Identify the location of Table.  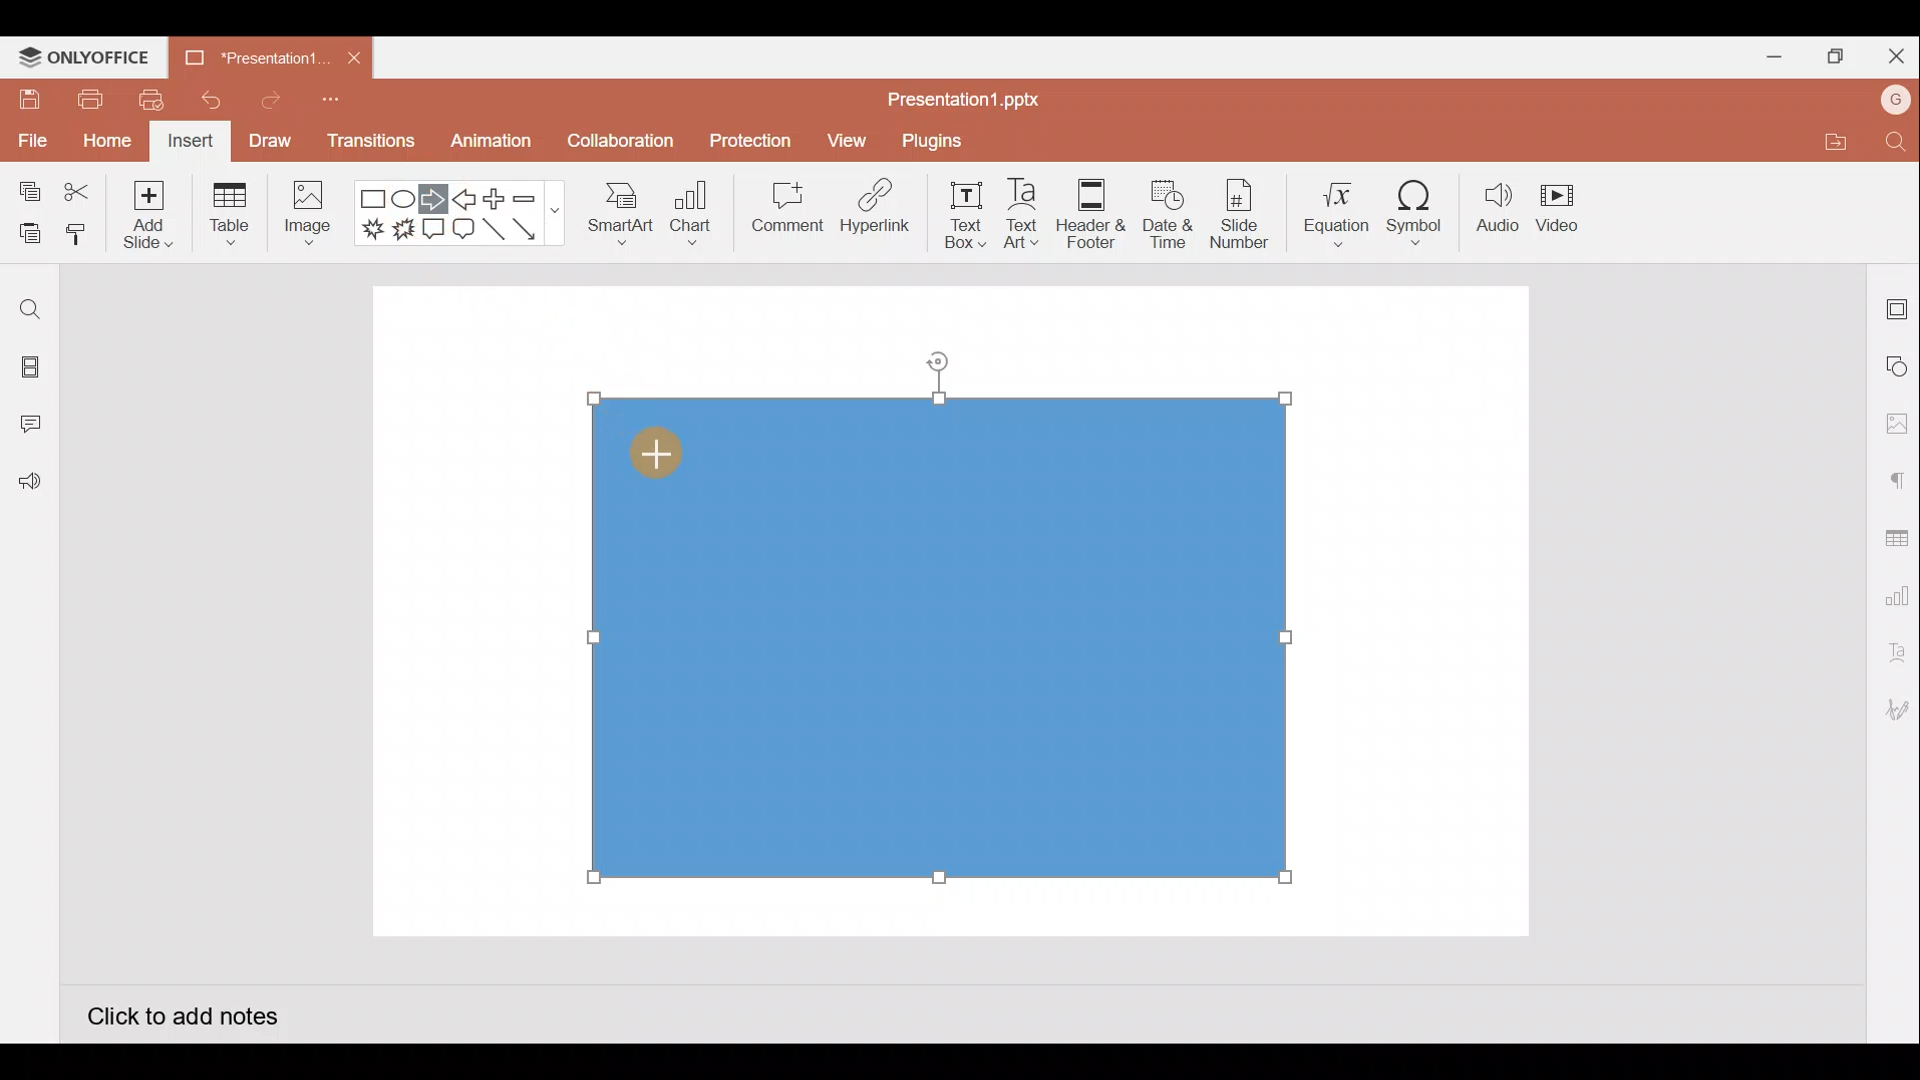
(232, 216).